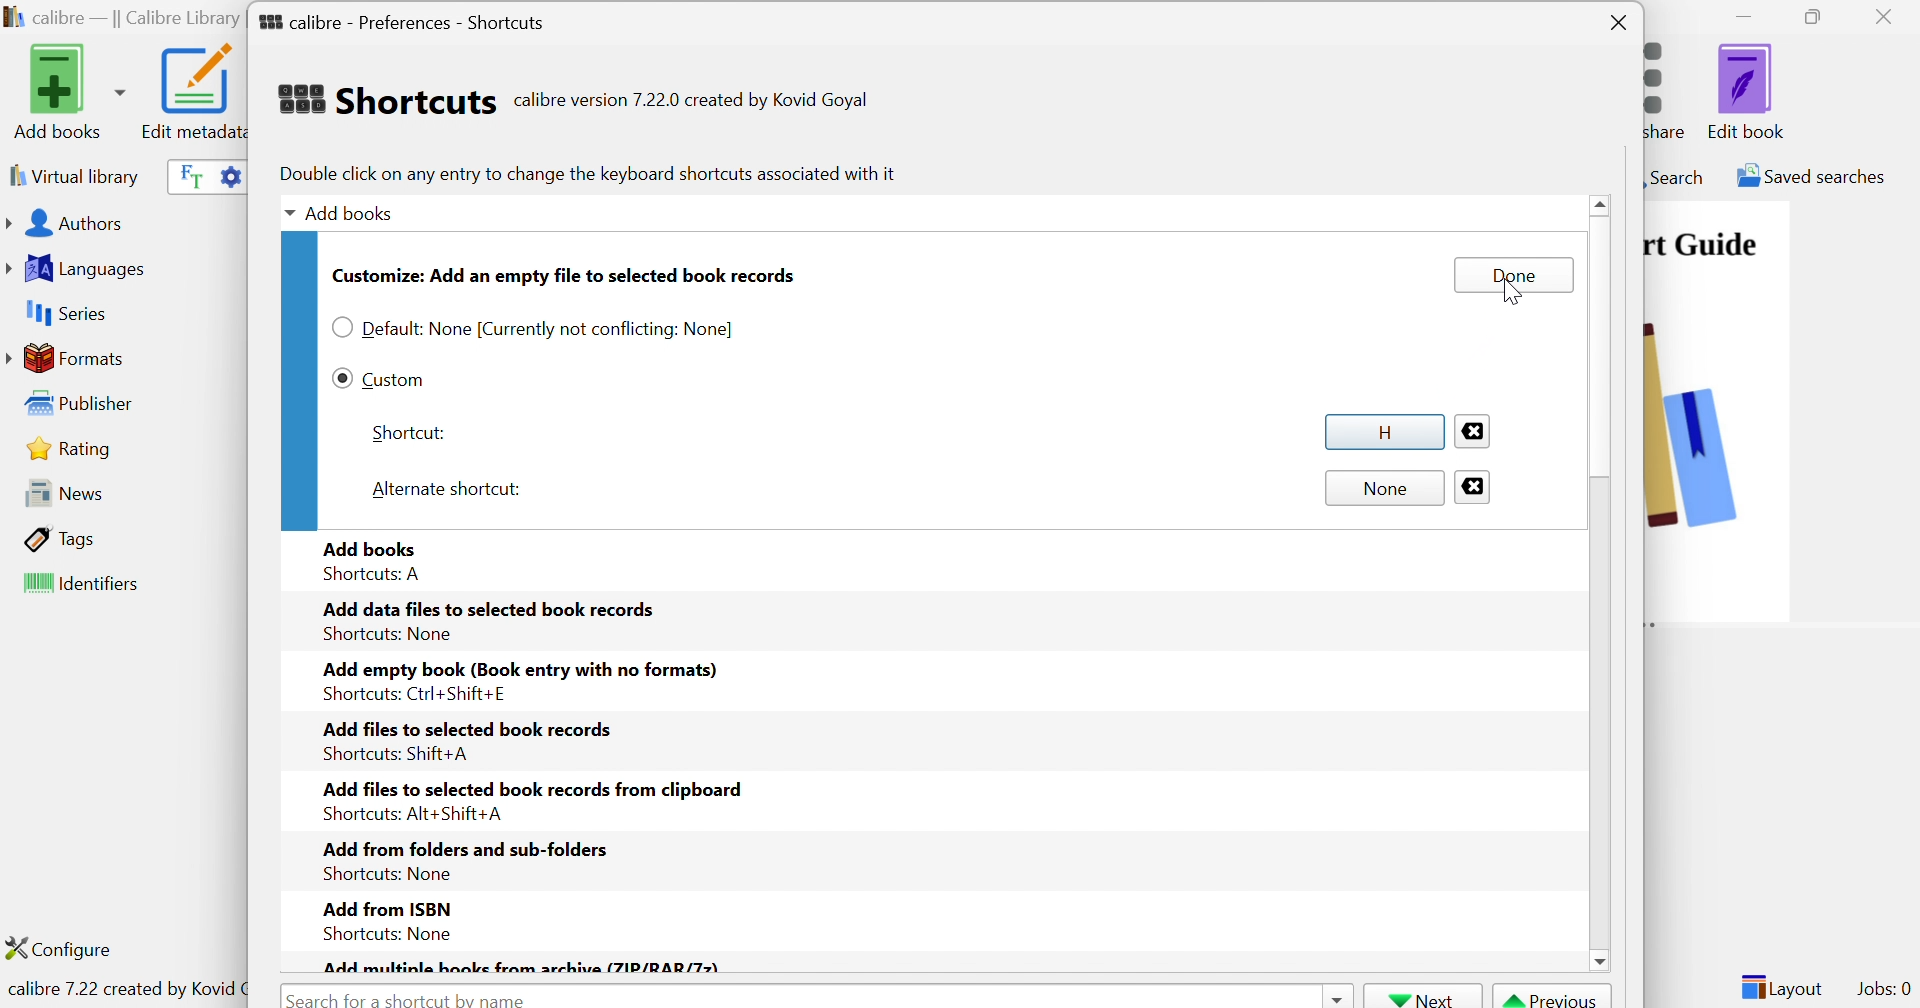 The width and height of the screenshot is (1920, 1008). Describe the element at coordinates (61, 538) in the screenshot. I see `Tags` at that location.